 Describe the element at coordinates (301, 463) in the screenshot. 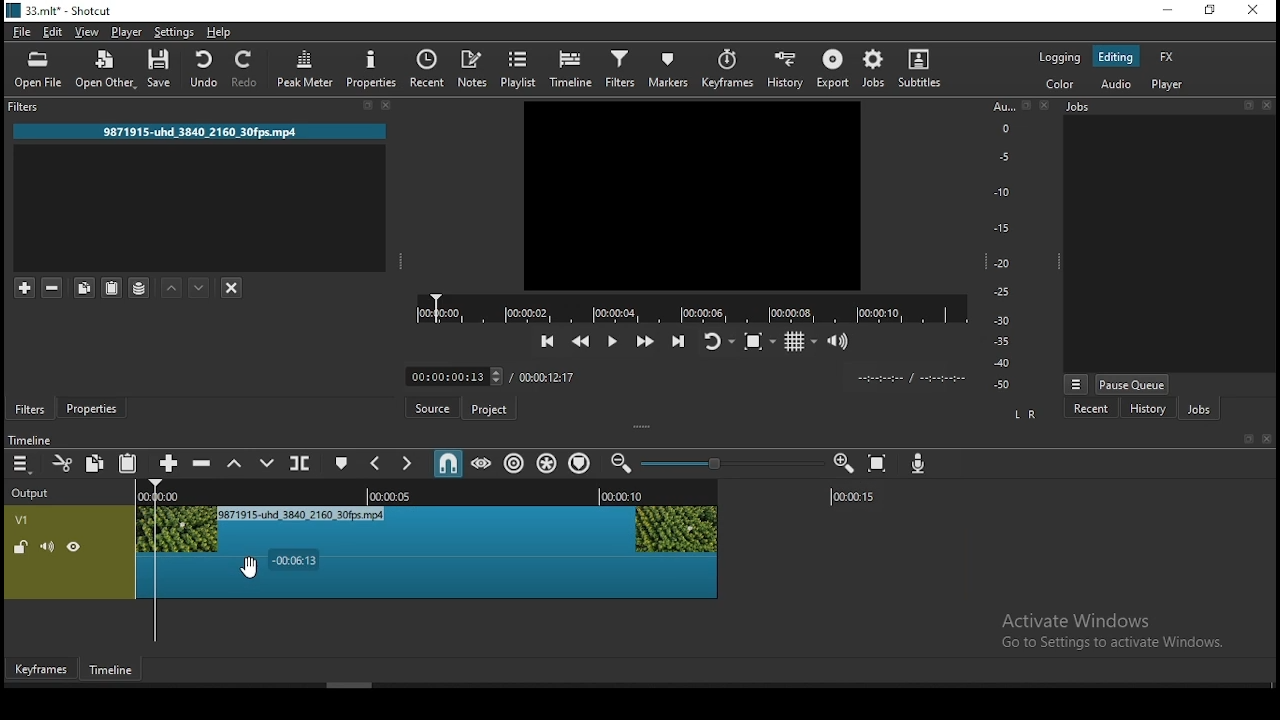

I see `split at playhead` at that location.